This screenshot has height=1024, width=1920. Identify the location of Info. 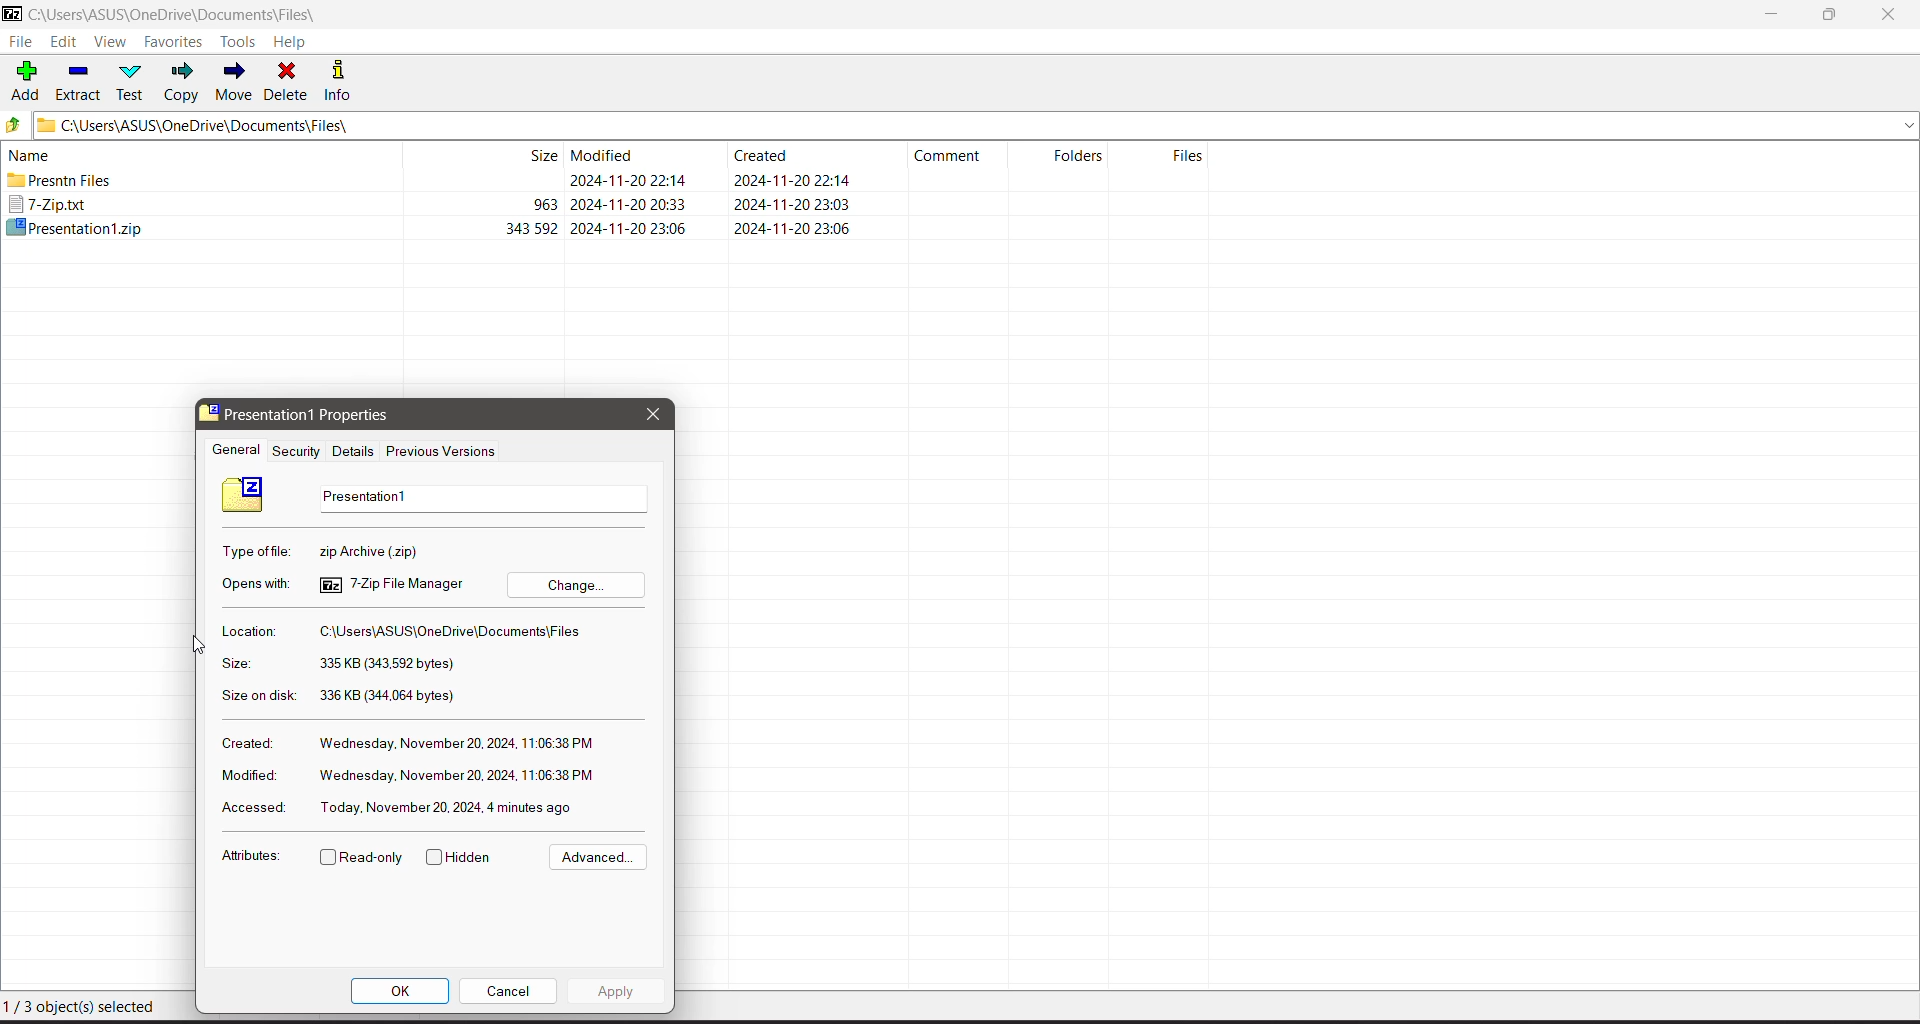
(345, 80).